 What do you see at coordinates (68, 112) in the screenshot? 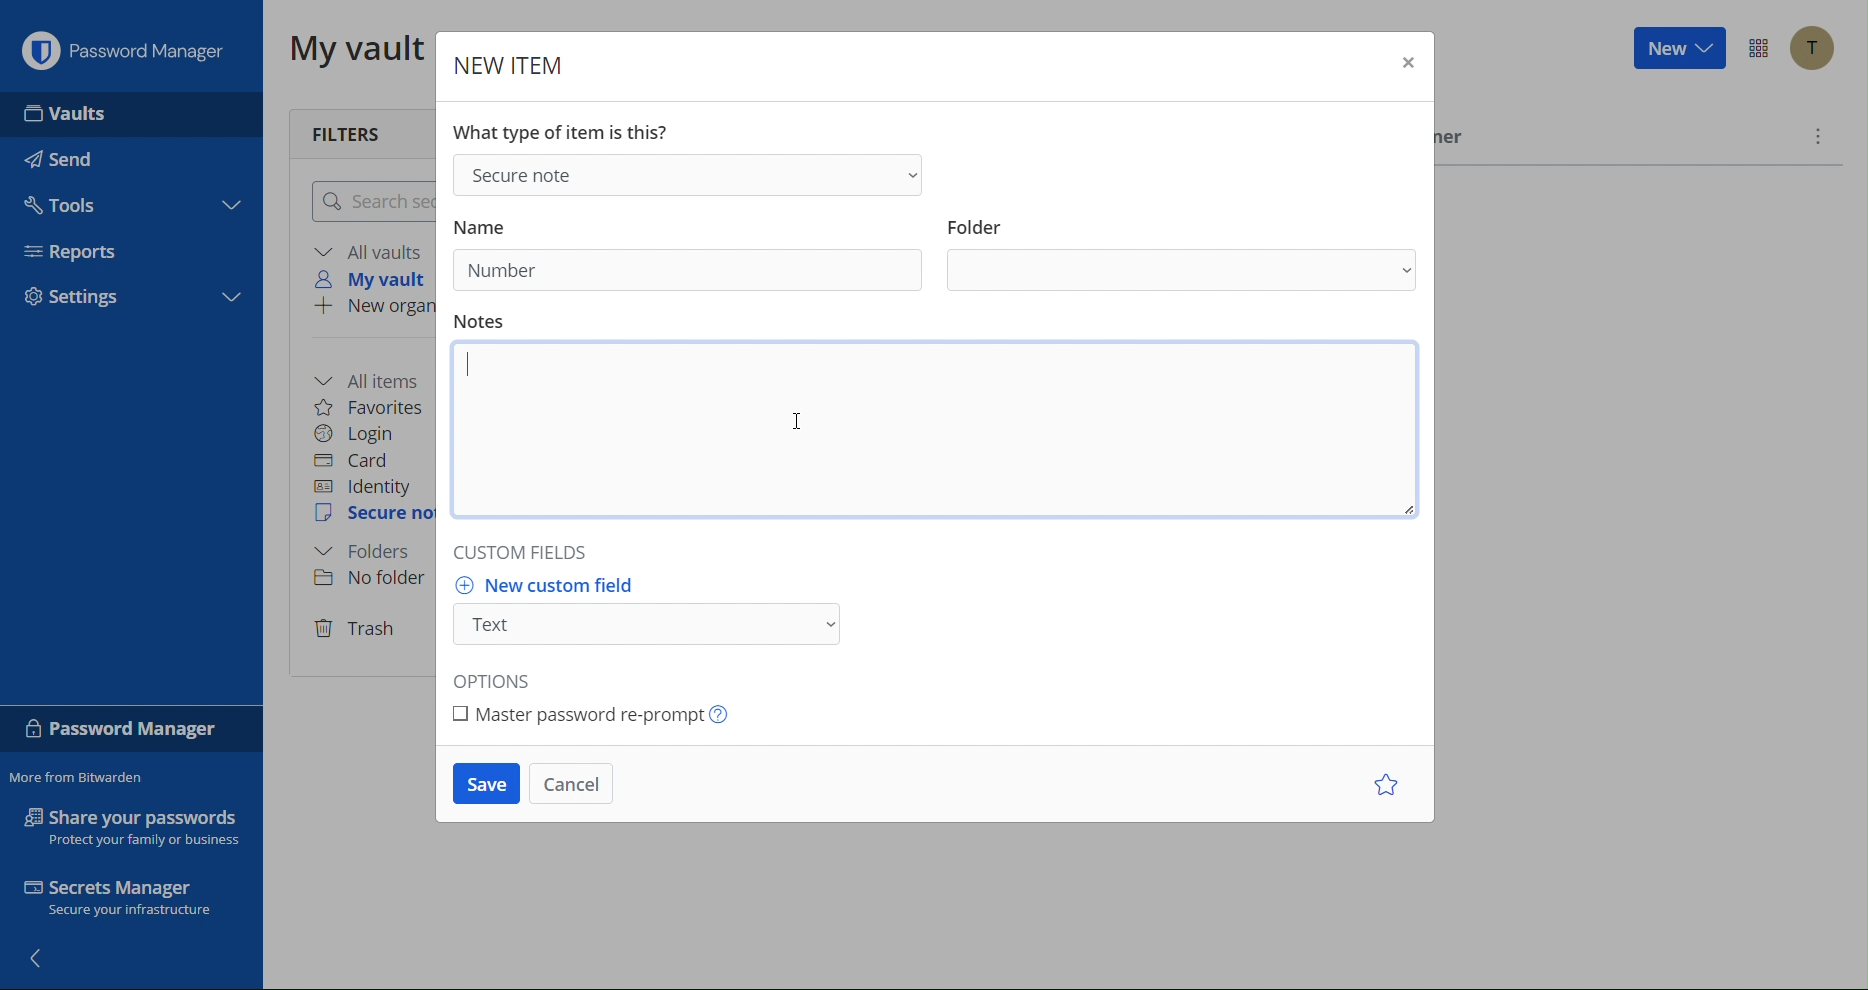
I see `Vaults` at bounding box center [68, 112].